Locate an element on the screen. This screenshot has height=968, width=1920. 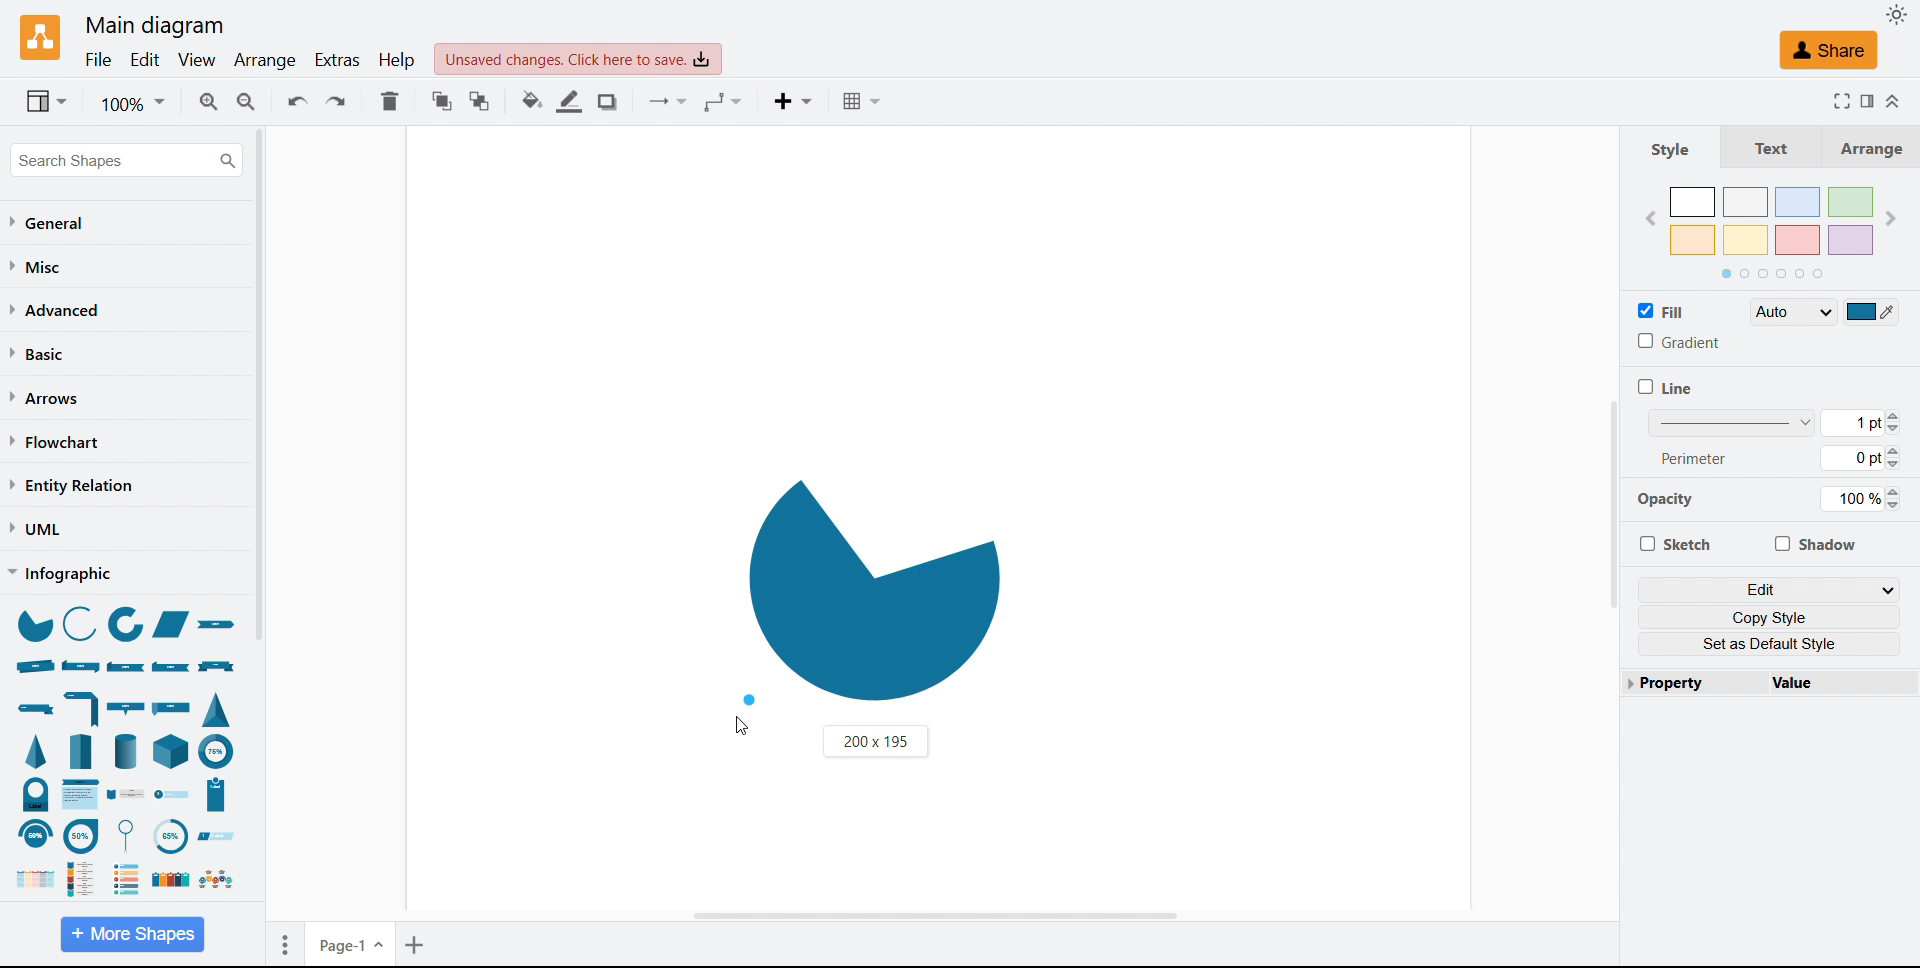
Fill colour  is located at coordinates (533, 101).